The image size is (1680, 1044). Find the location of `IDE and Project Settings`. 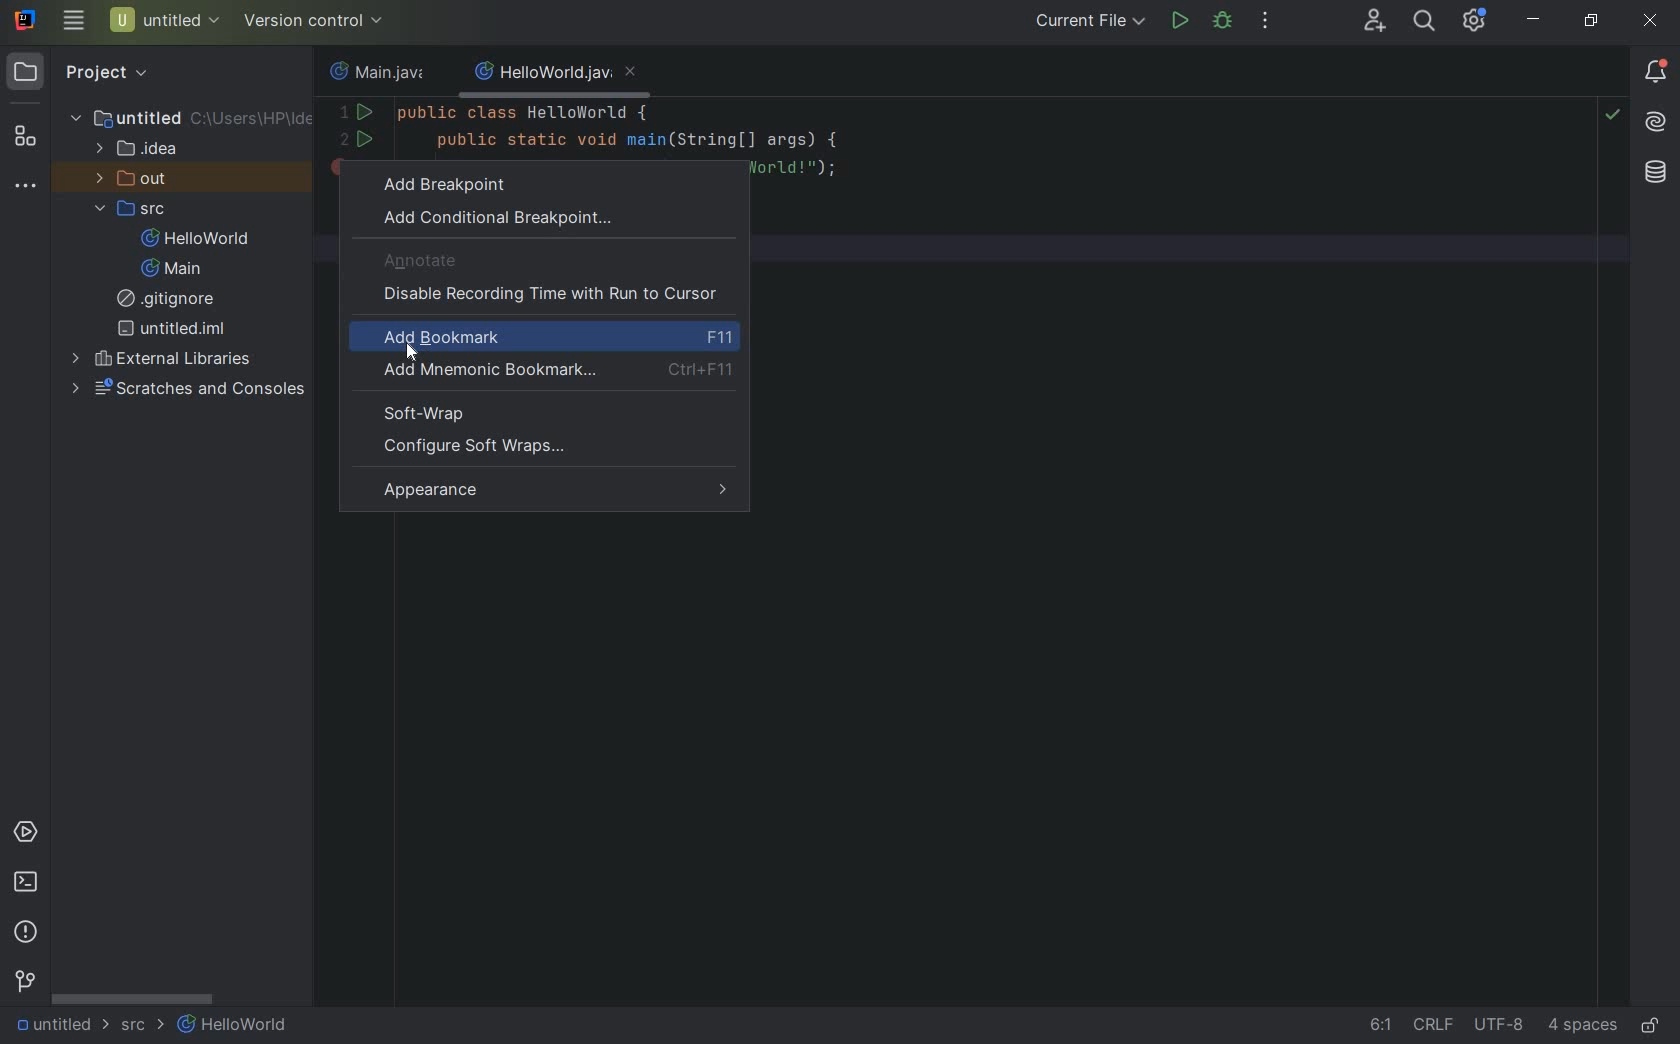

IDE and Project Settings is located at coordinates (1475, 22).